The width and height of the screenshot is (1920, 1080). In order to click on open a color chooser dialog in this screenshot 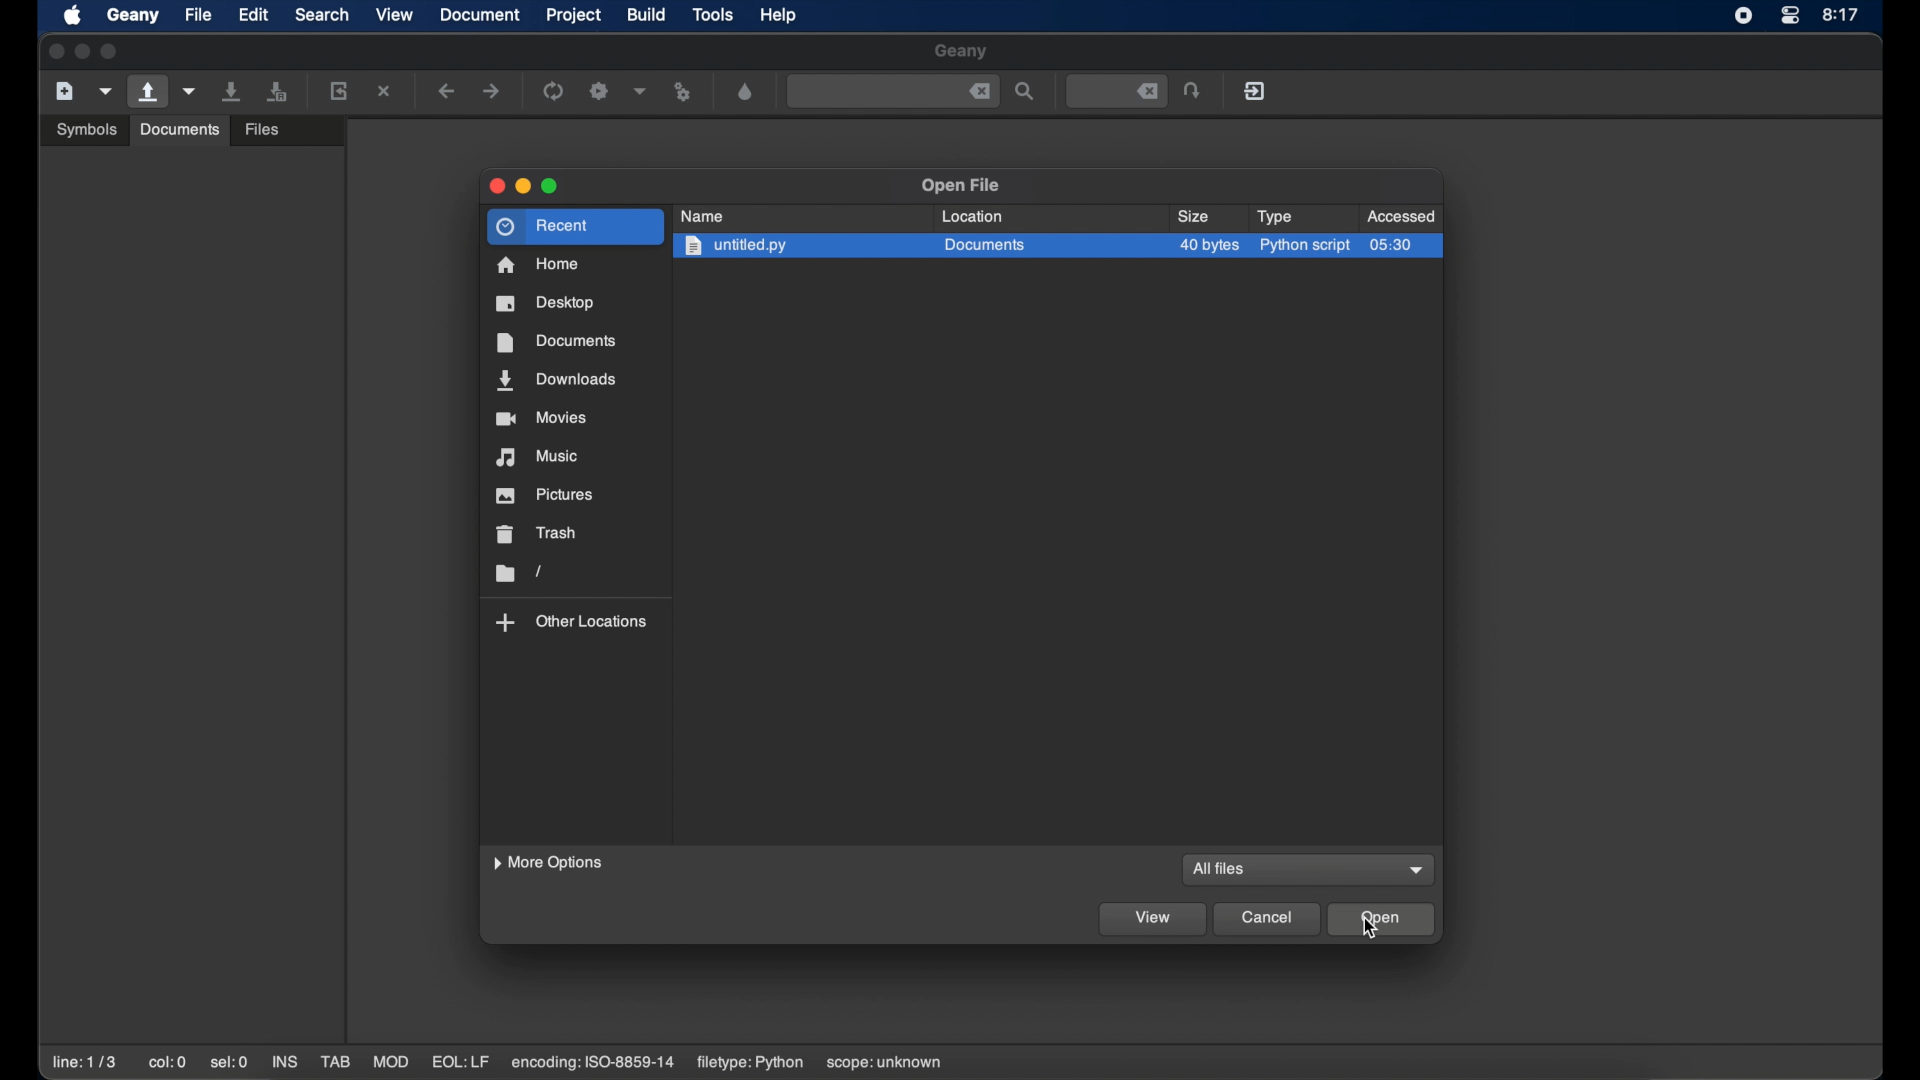, I will do `click(746, 92)`.